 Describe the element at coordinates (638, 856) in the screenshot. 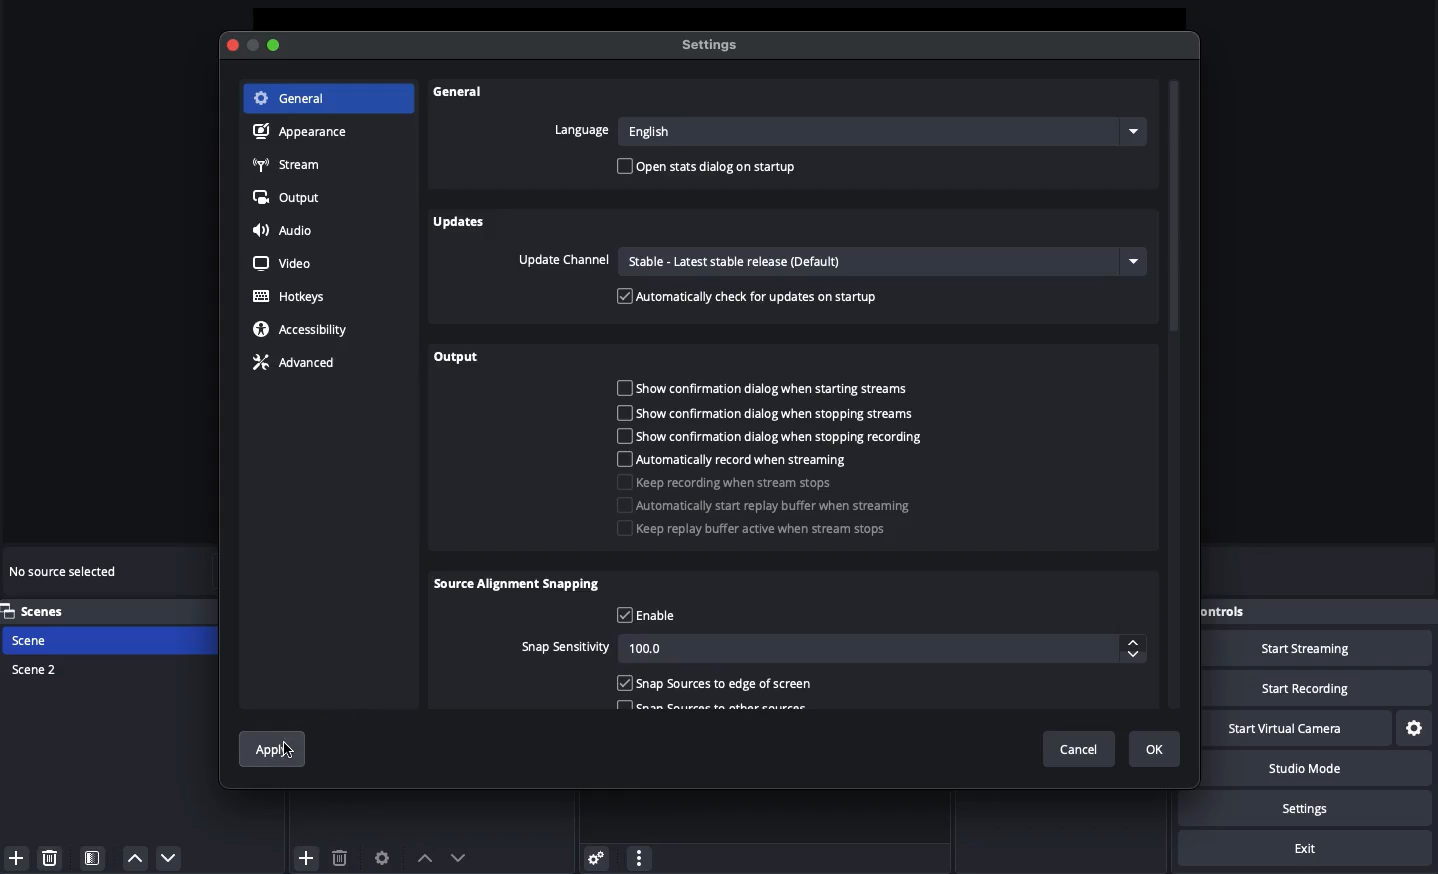

I see `More` at that location.